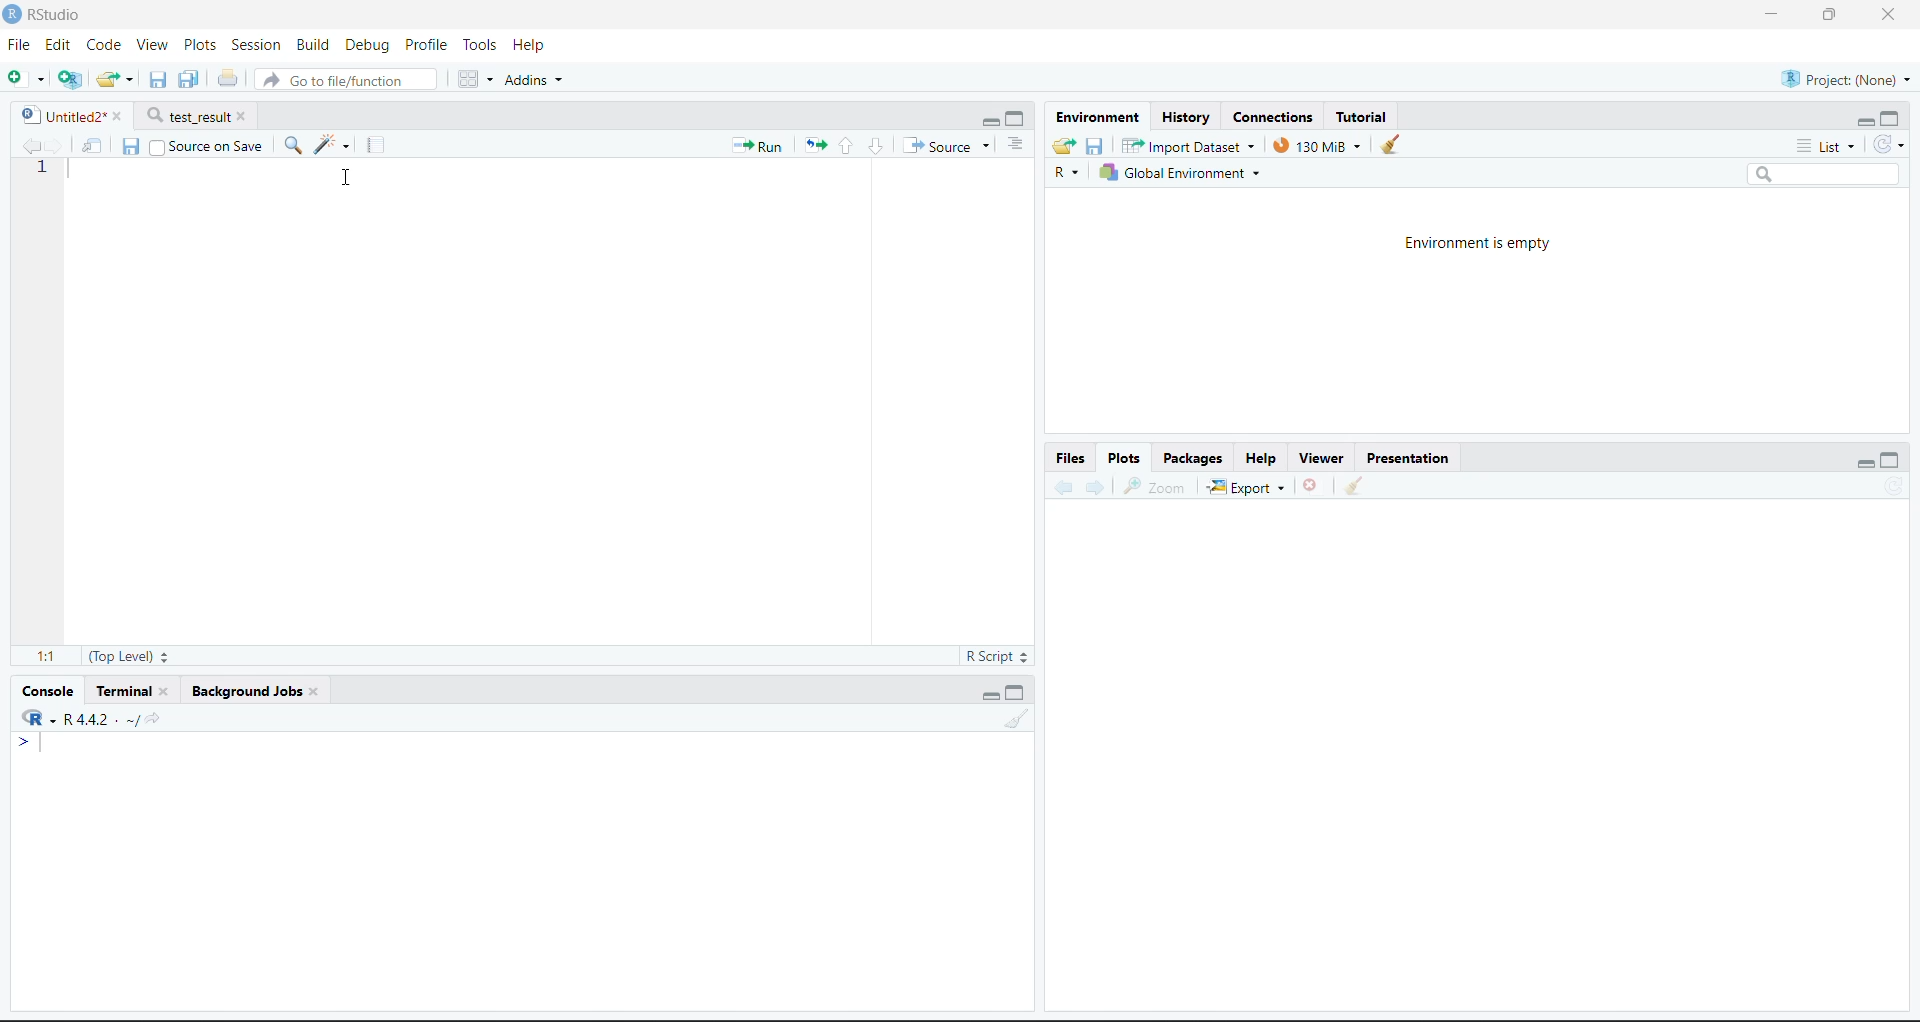 This screenshot has height=1022, width=1920. What do you see at coordinates (52, 14) in the screenshot?
I see `RStudio` at bounding box center [52, 14].